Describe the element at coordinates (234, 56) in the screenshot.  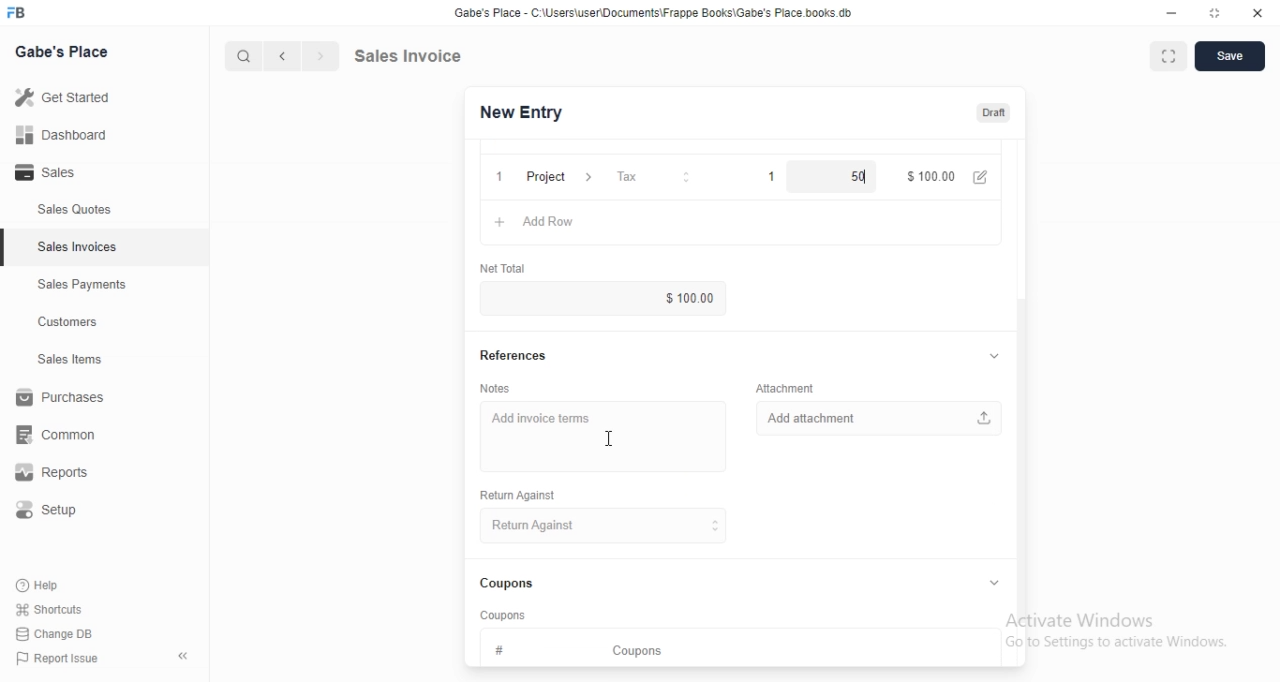
I see `cursor` at that location.